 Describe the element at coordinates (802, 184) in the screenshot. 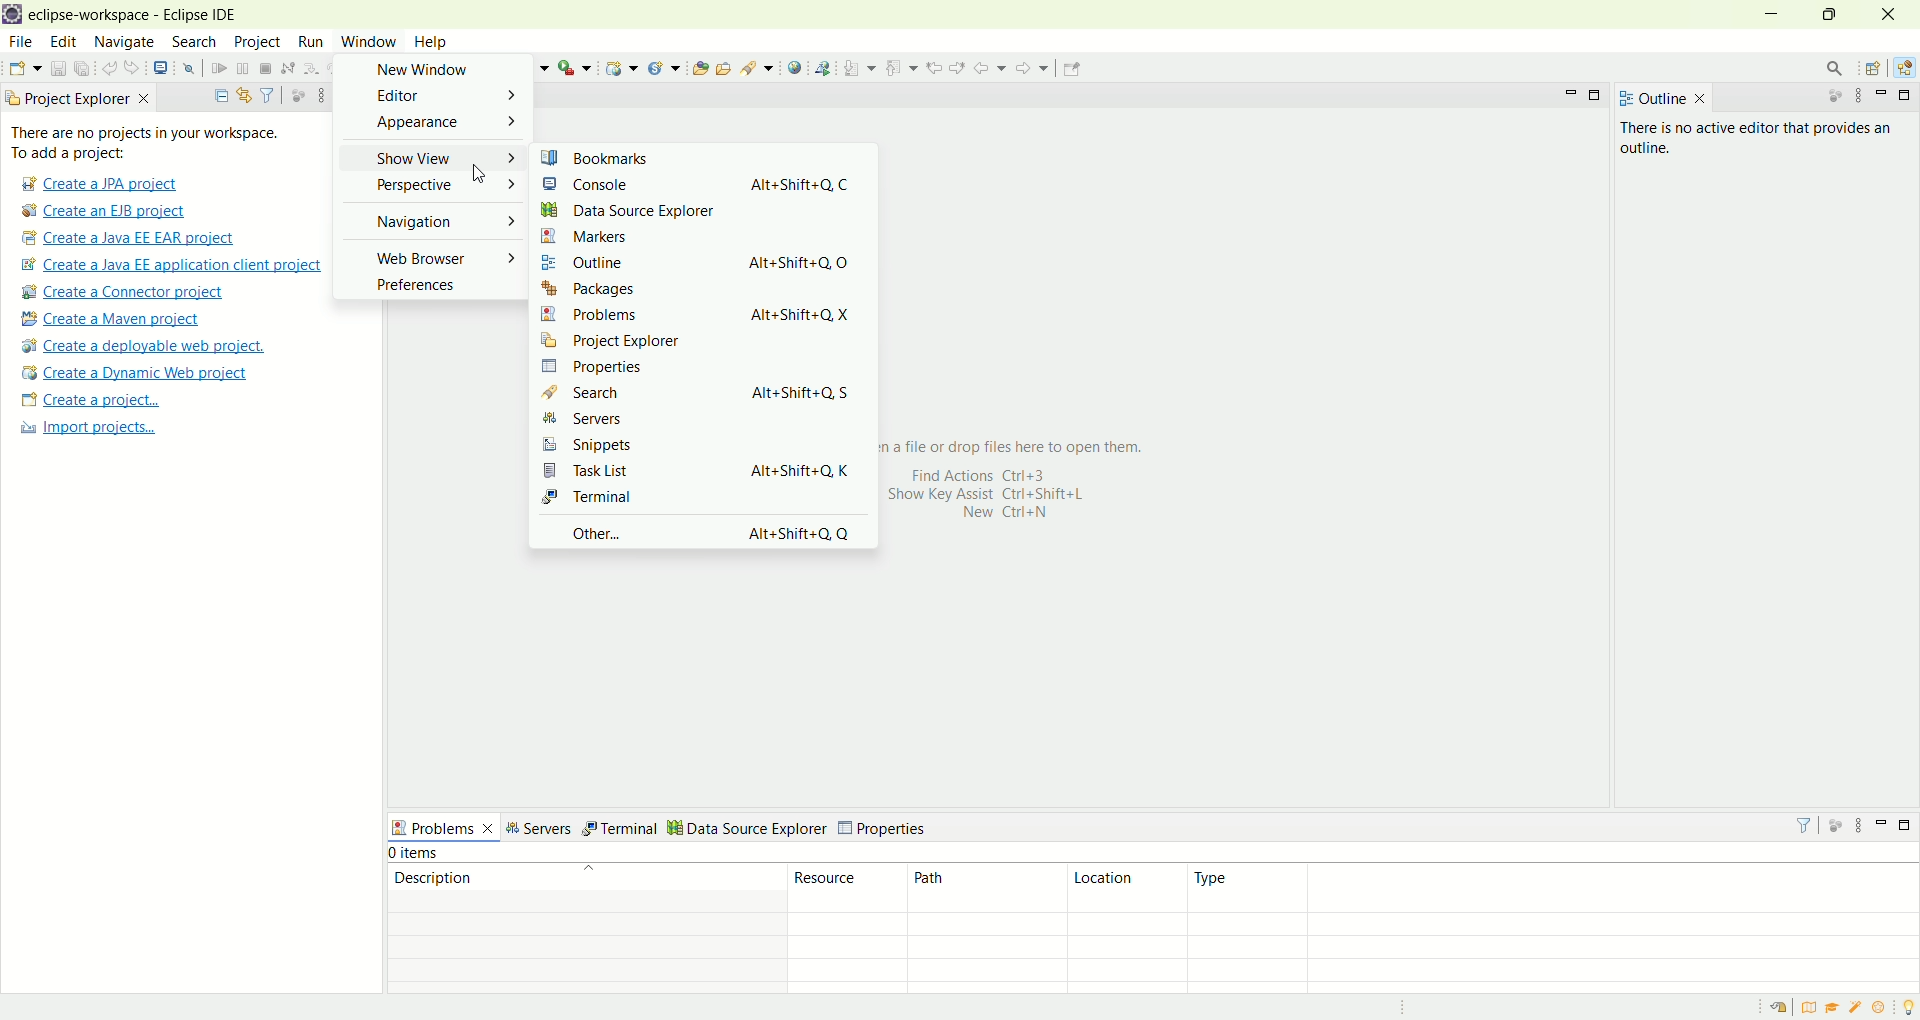

I see `Alt+Shift+Q, C` at that location.